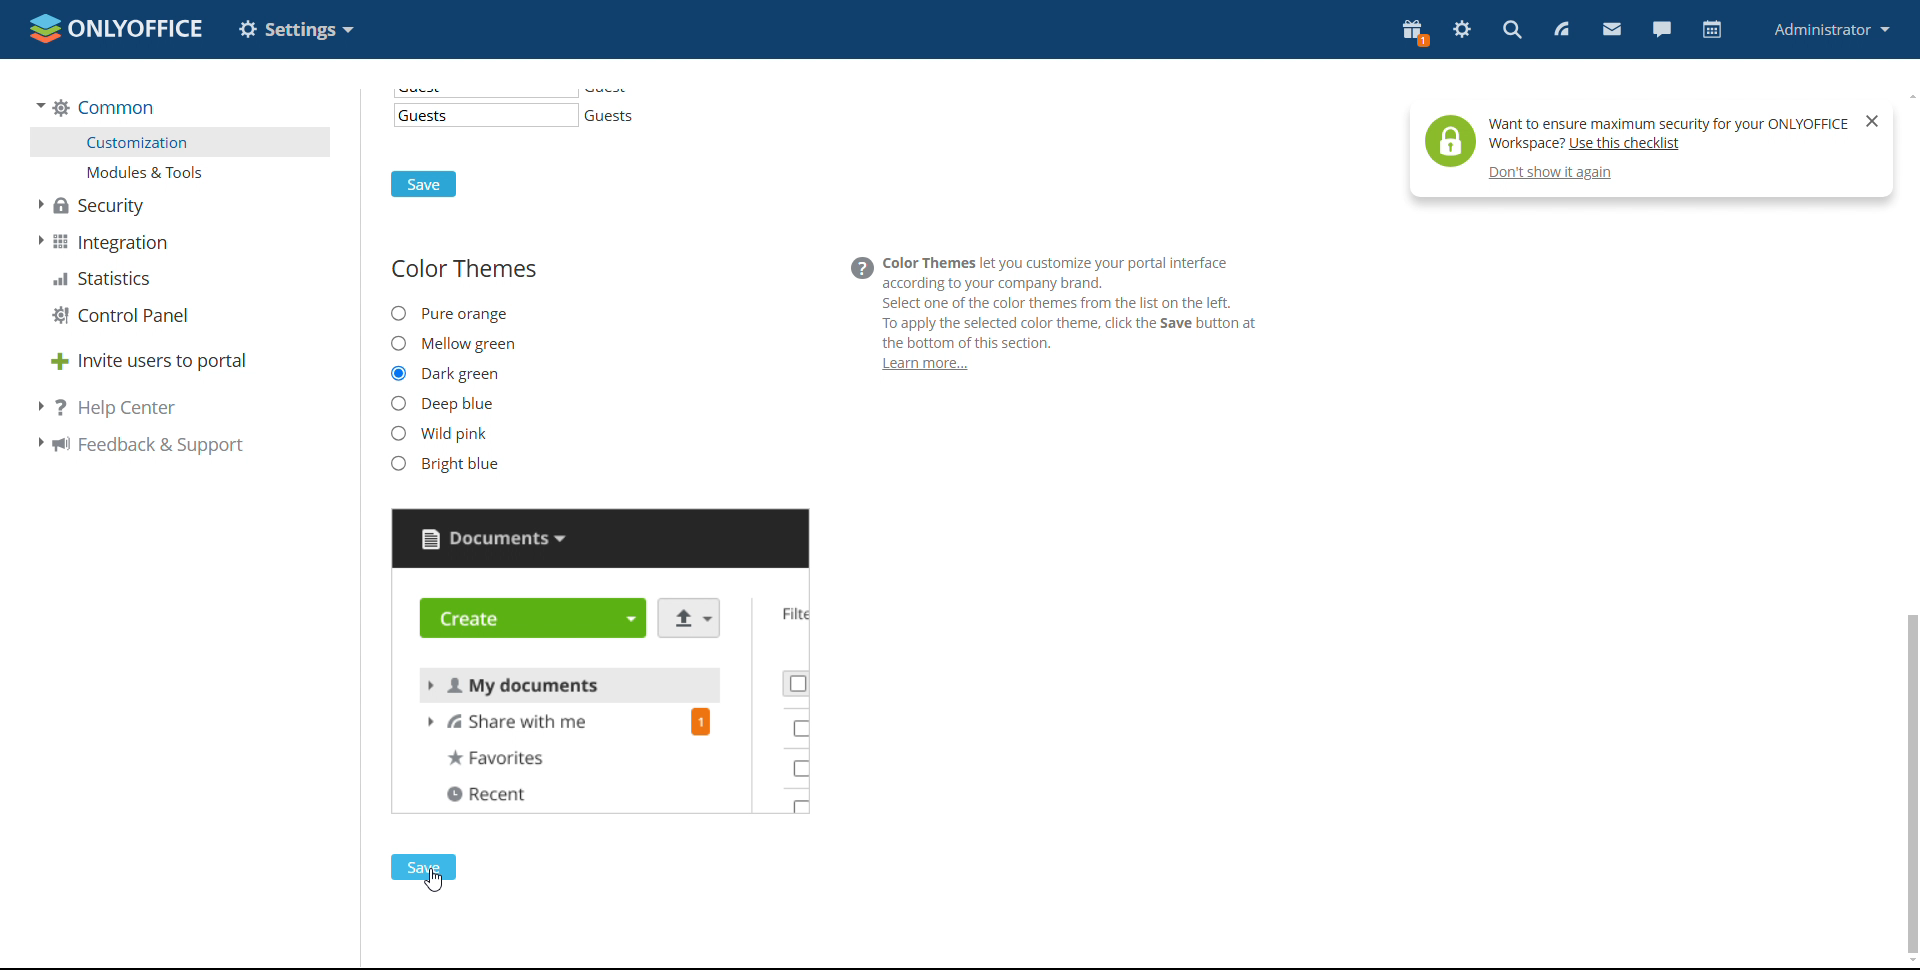 The image size is (1920, 970). I want to click on modules and tools, so click(182, 172).